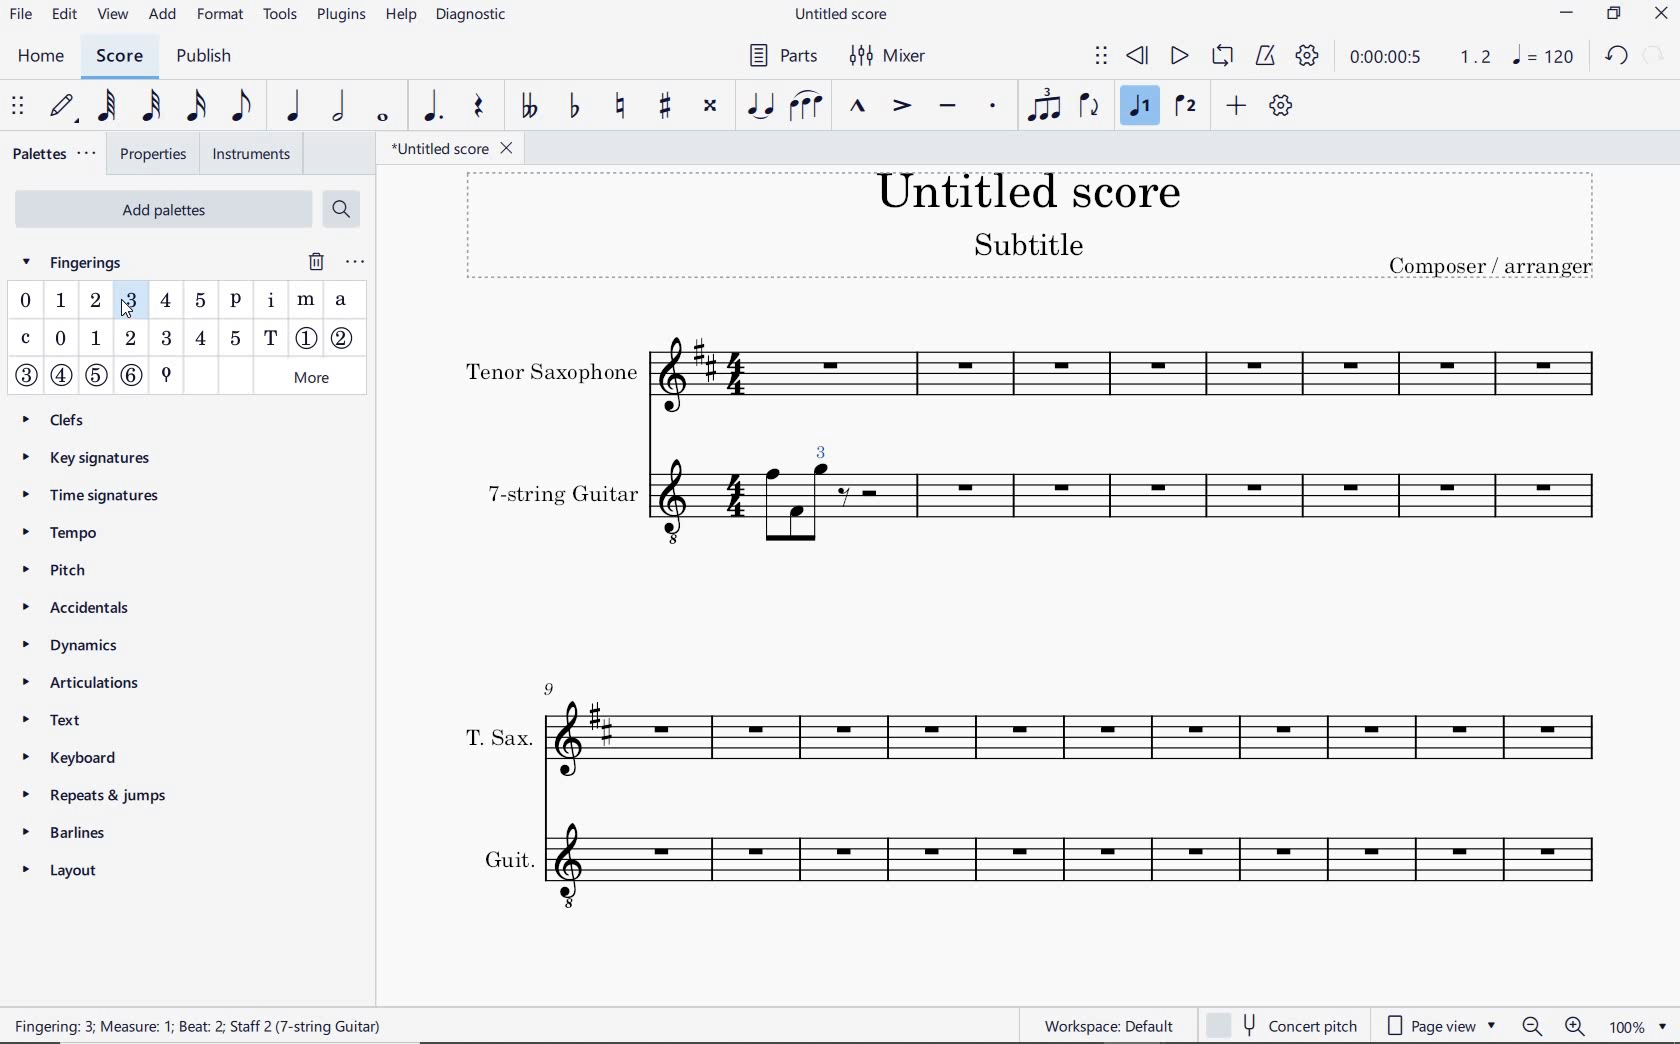 The width and height of the screenshot is (1680, 1044). What do you see at coordinates (381, 119) in the screenshot?
I see `WHOLE NOTE` at bounding box center [381, 119].